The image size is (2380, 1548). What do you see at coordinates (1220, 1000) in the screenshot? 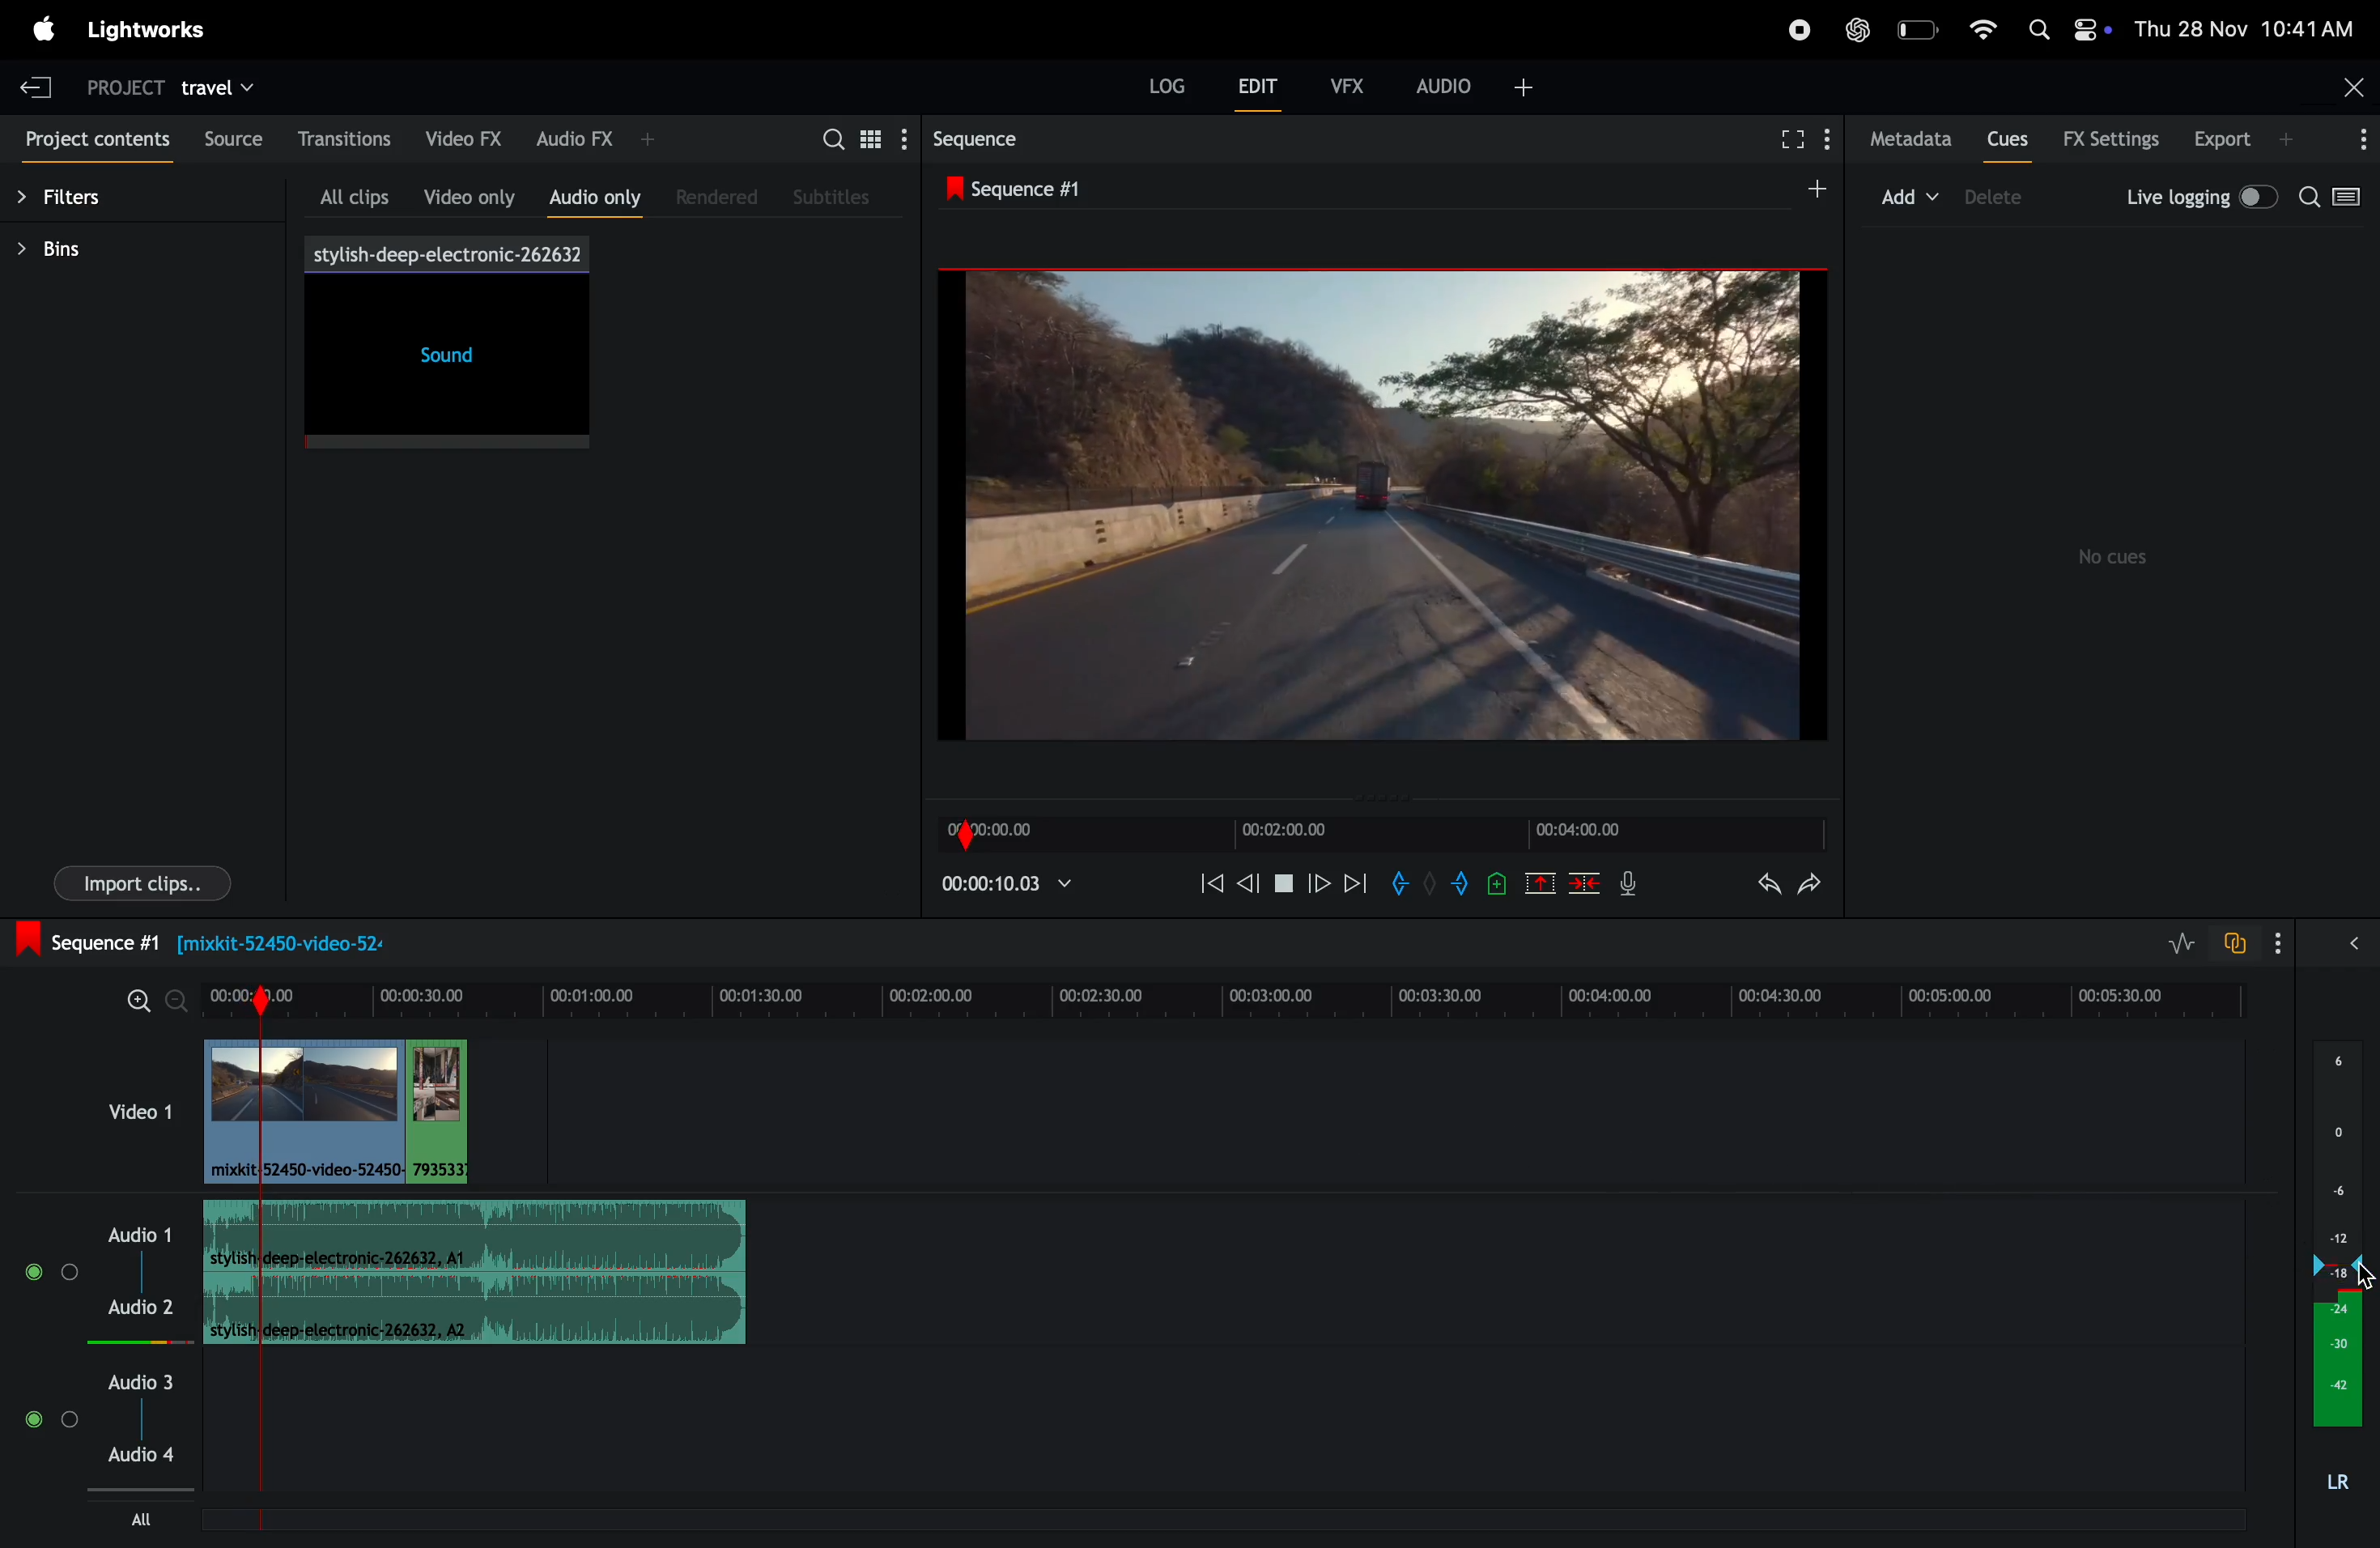
I see `time frame` at bounding box center [1220, 1000].